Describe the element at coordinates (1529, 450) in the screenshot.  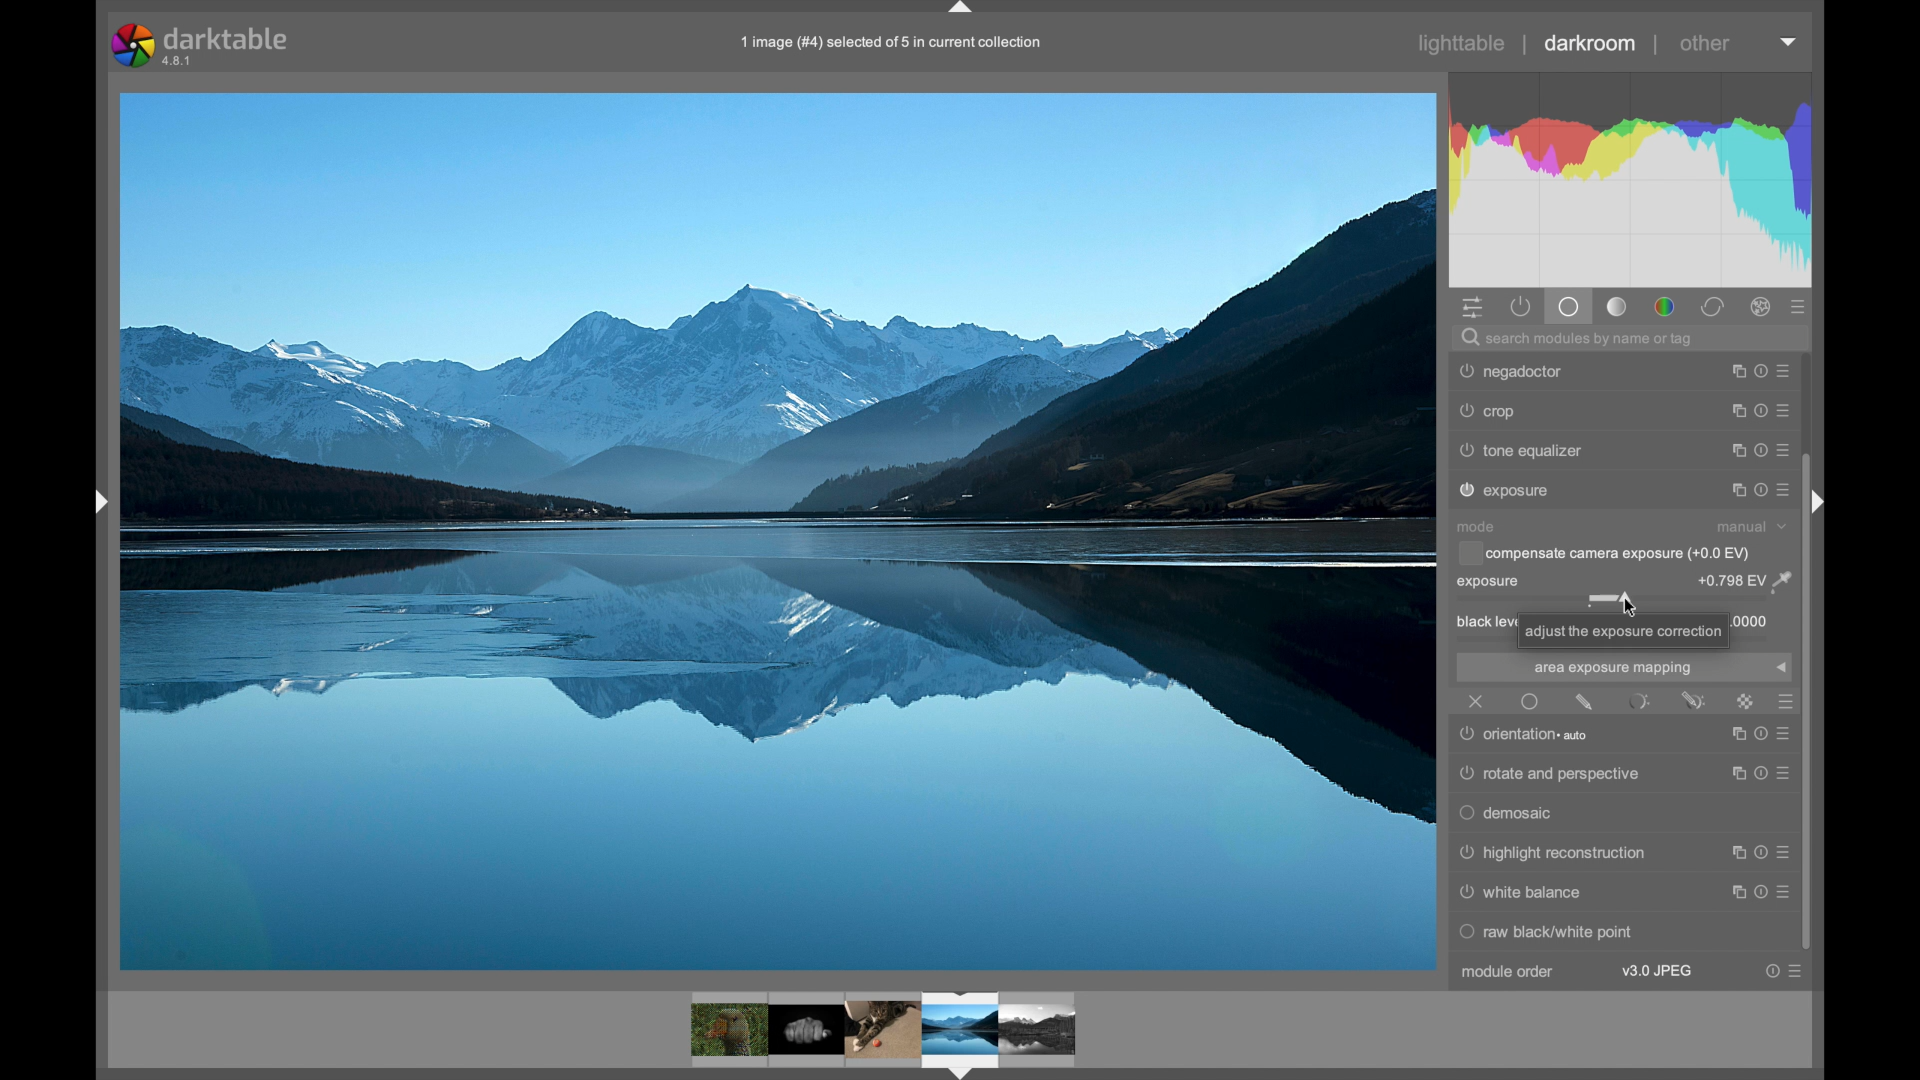
I see `base curve` at that location.